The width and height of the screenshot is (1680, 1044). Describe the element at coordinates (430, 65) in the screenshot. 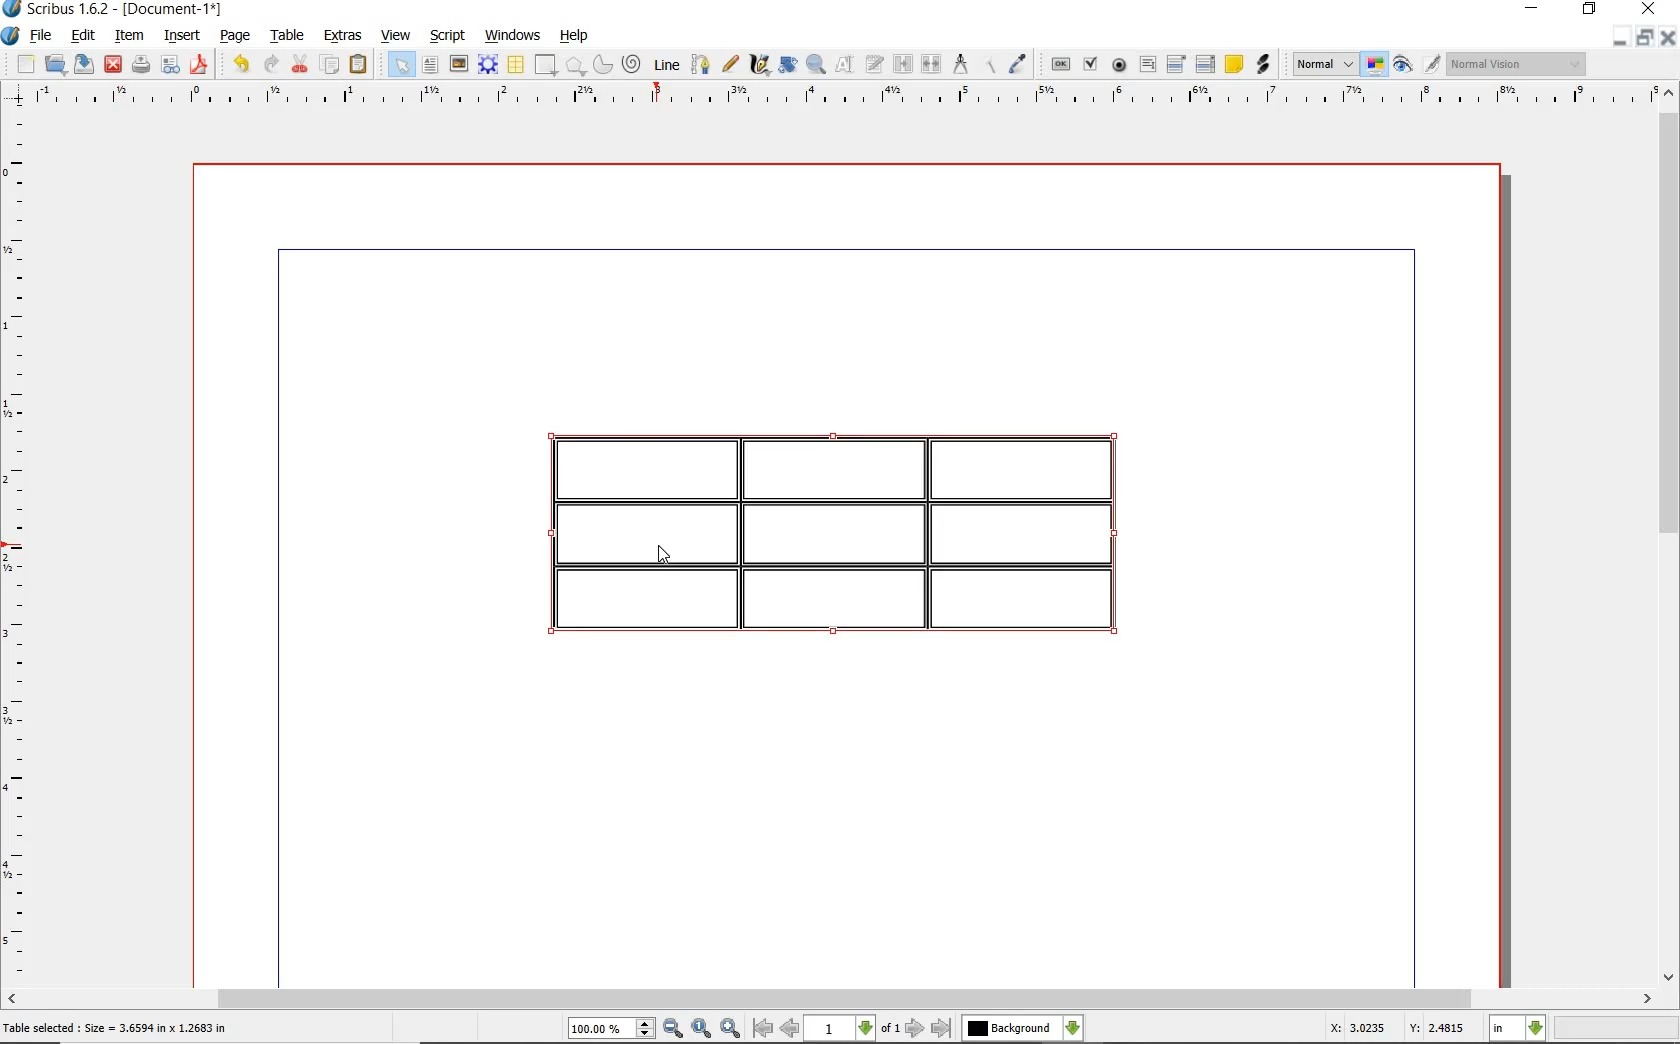

I see `text frame` at that location.